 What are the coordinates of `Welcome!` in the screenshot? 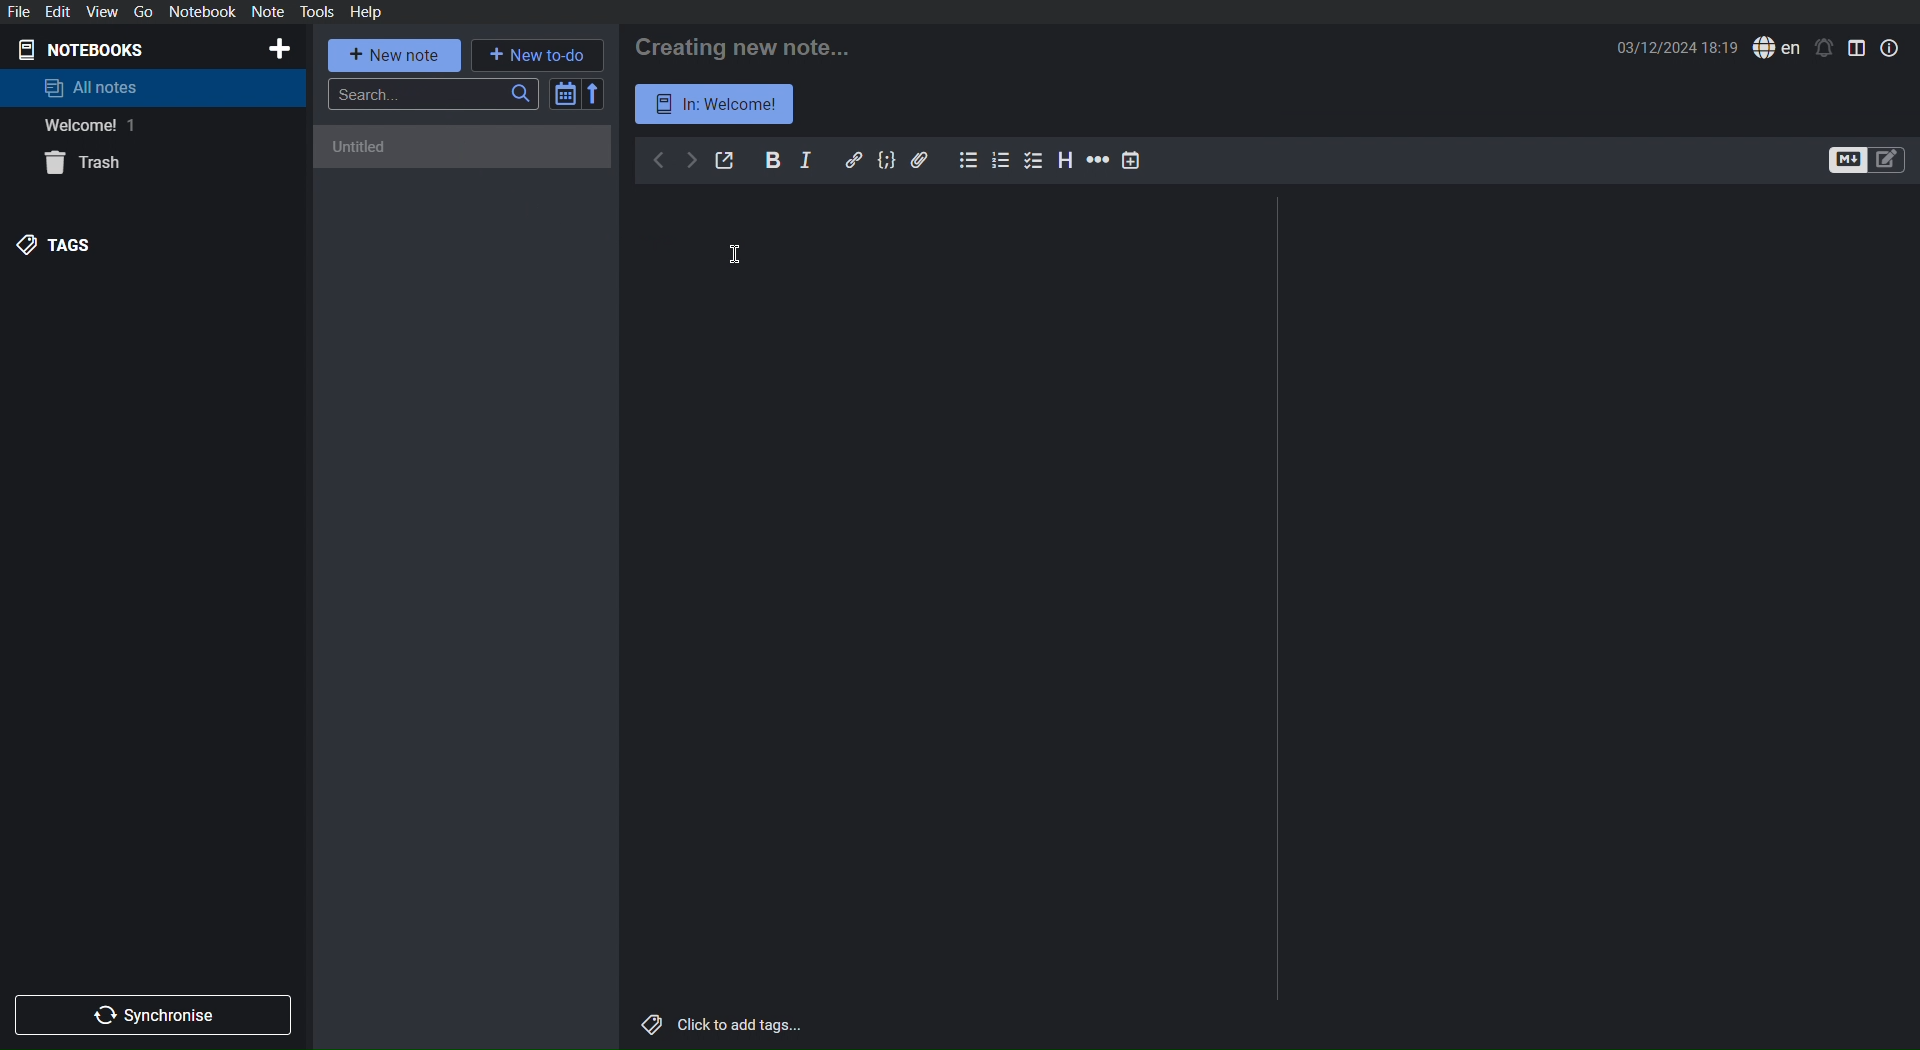 It's located at (84, 126).